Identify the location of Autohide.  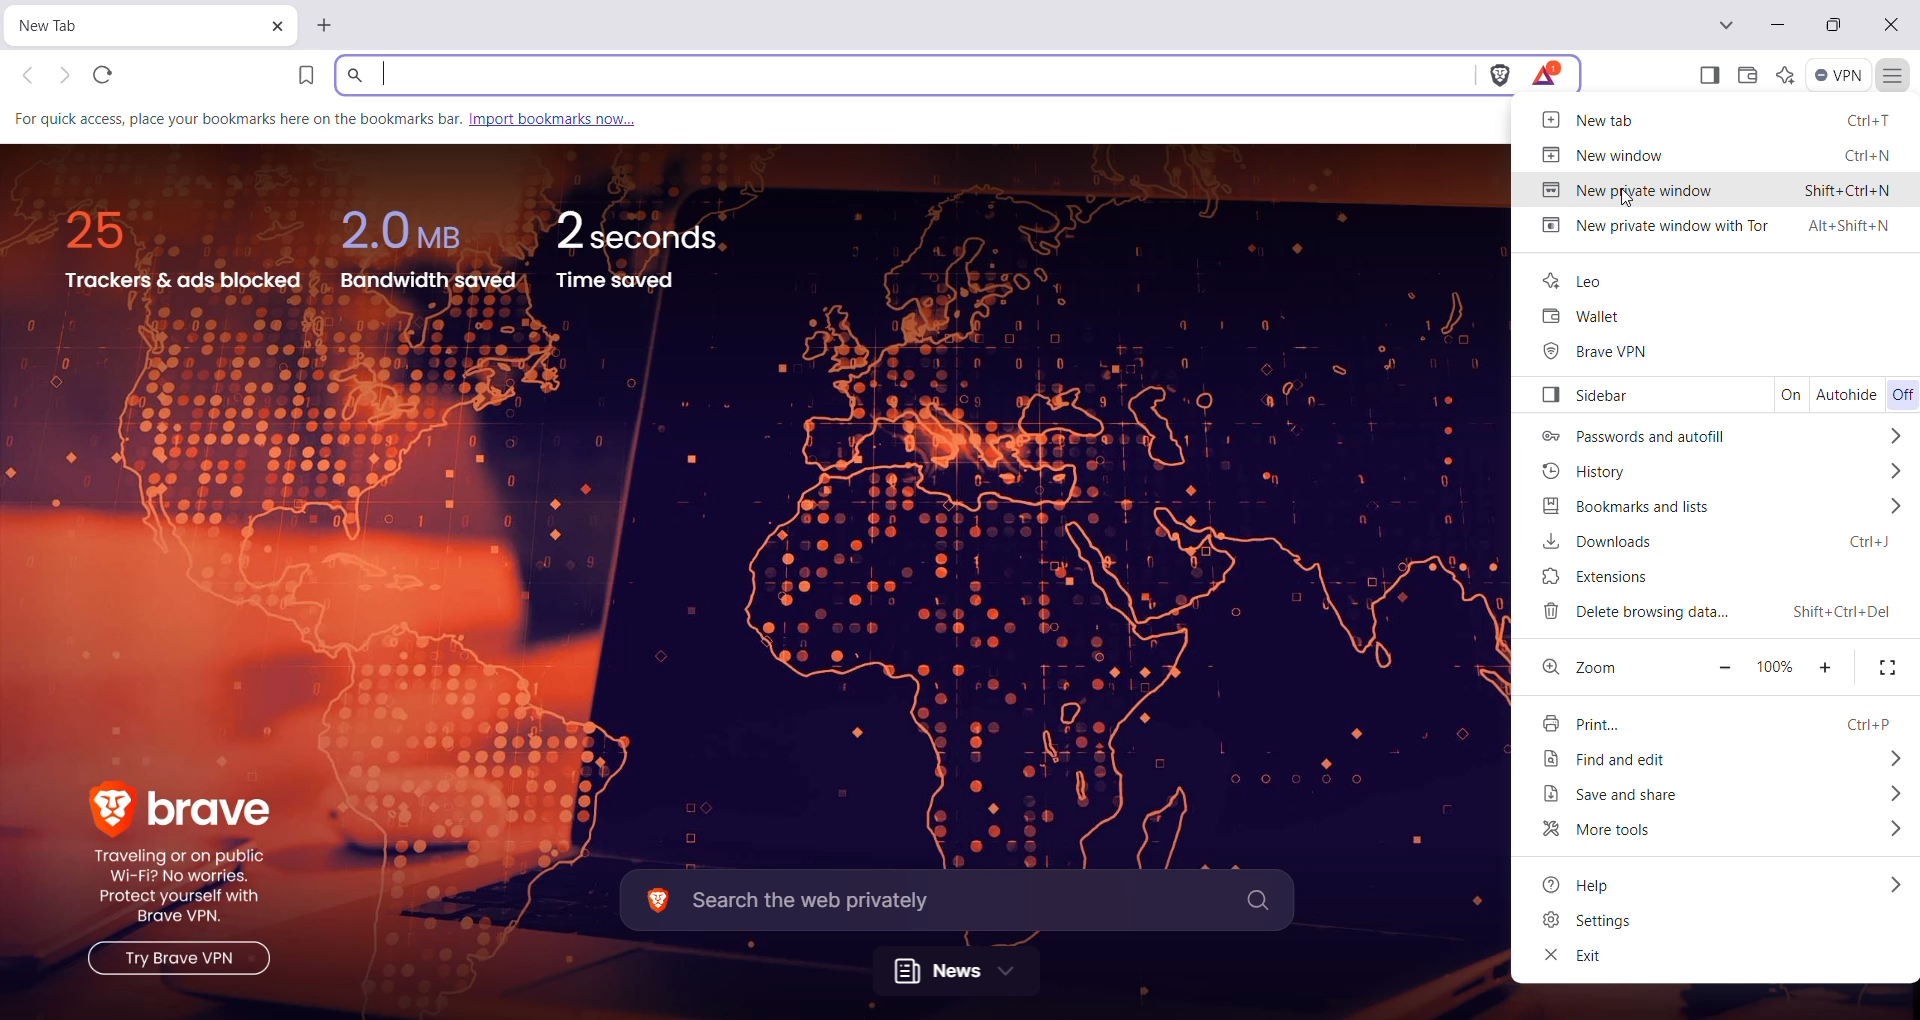
(1847, 396).